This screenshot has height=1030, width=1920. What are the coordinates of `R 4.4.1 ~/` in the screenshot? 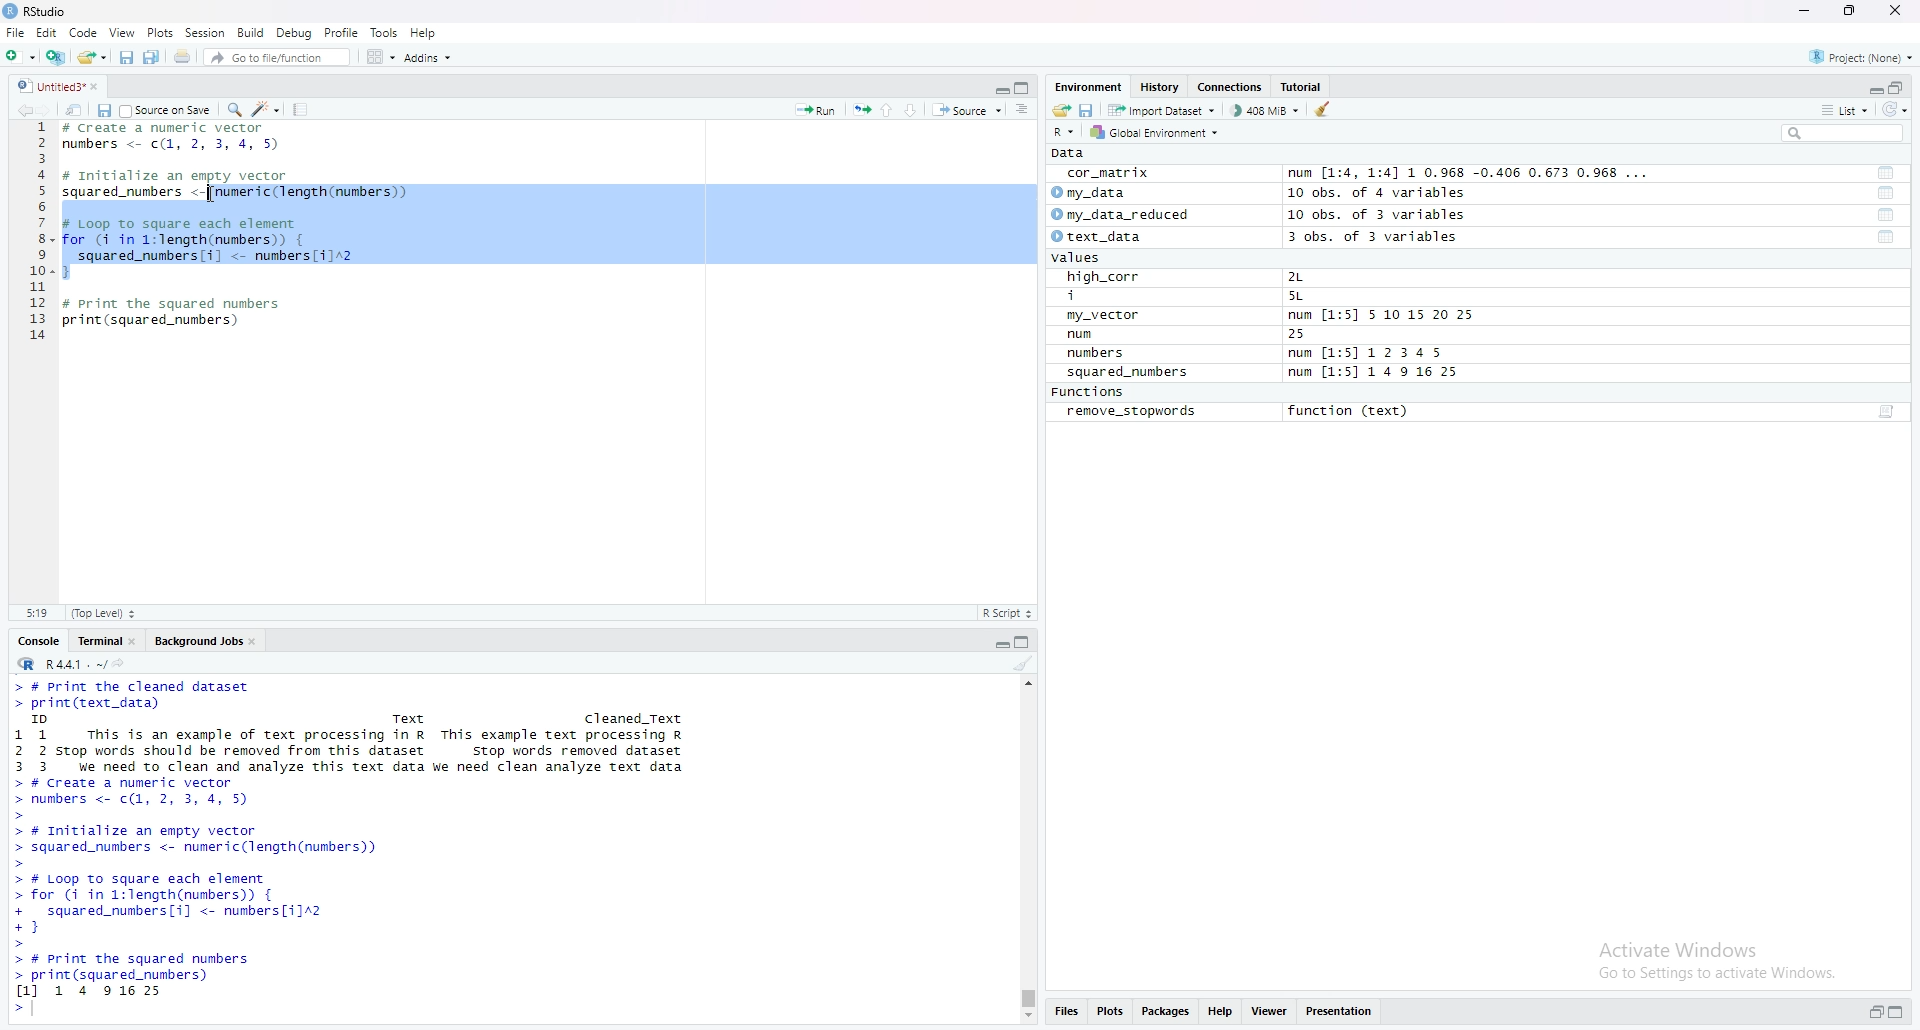 It's located at (58, 662).